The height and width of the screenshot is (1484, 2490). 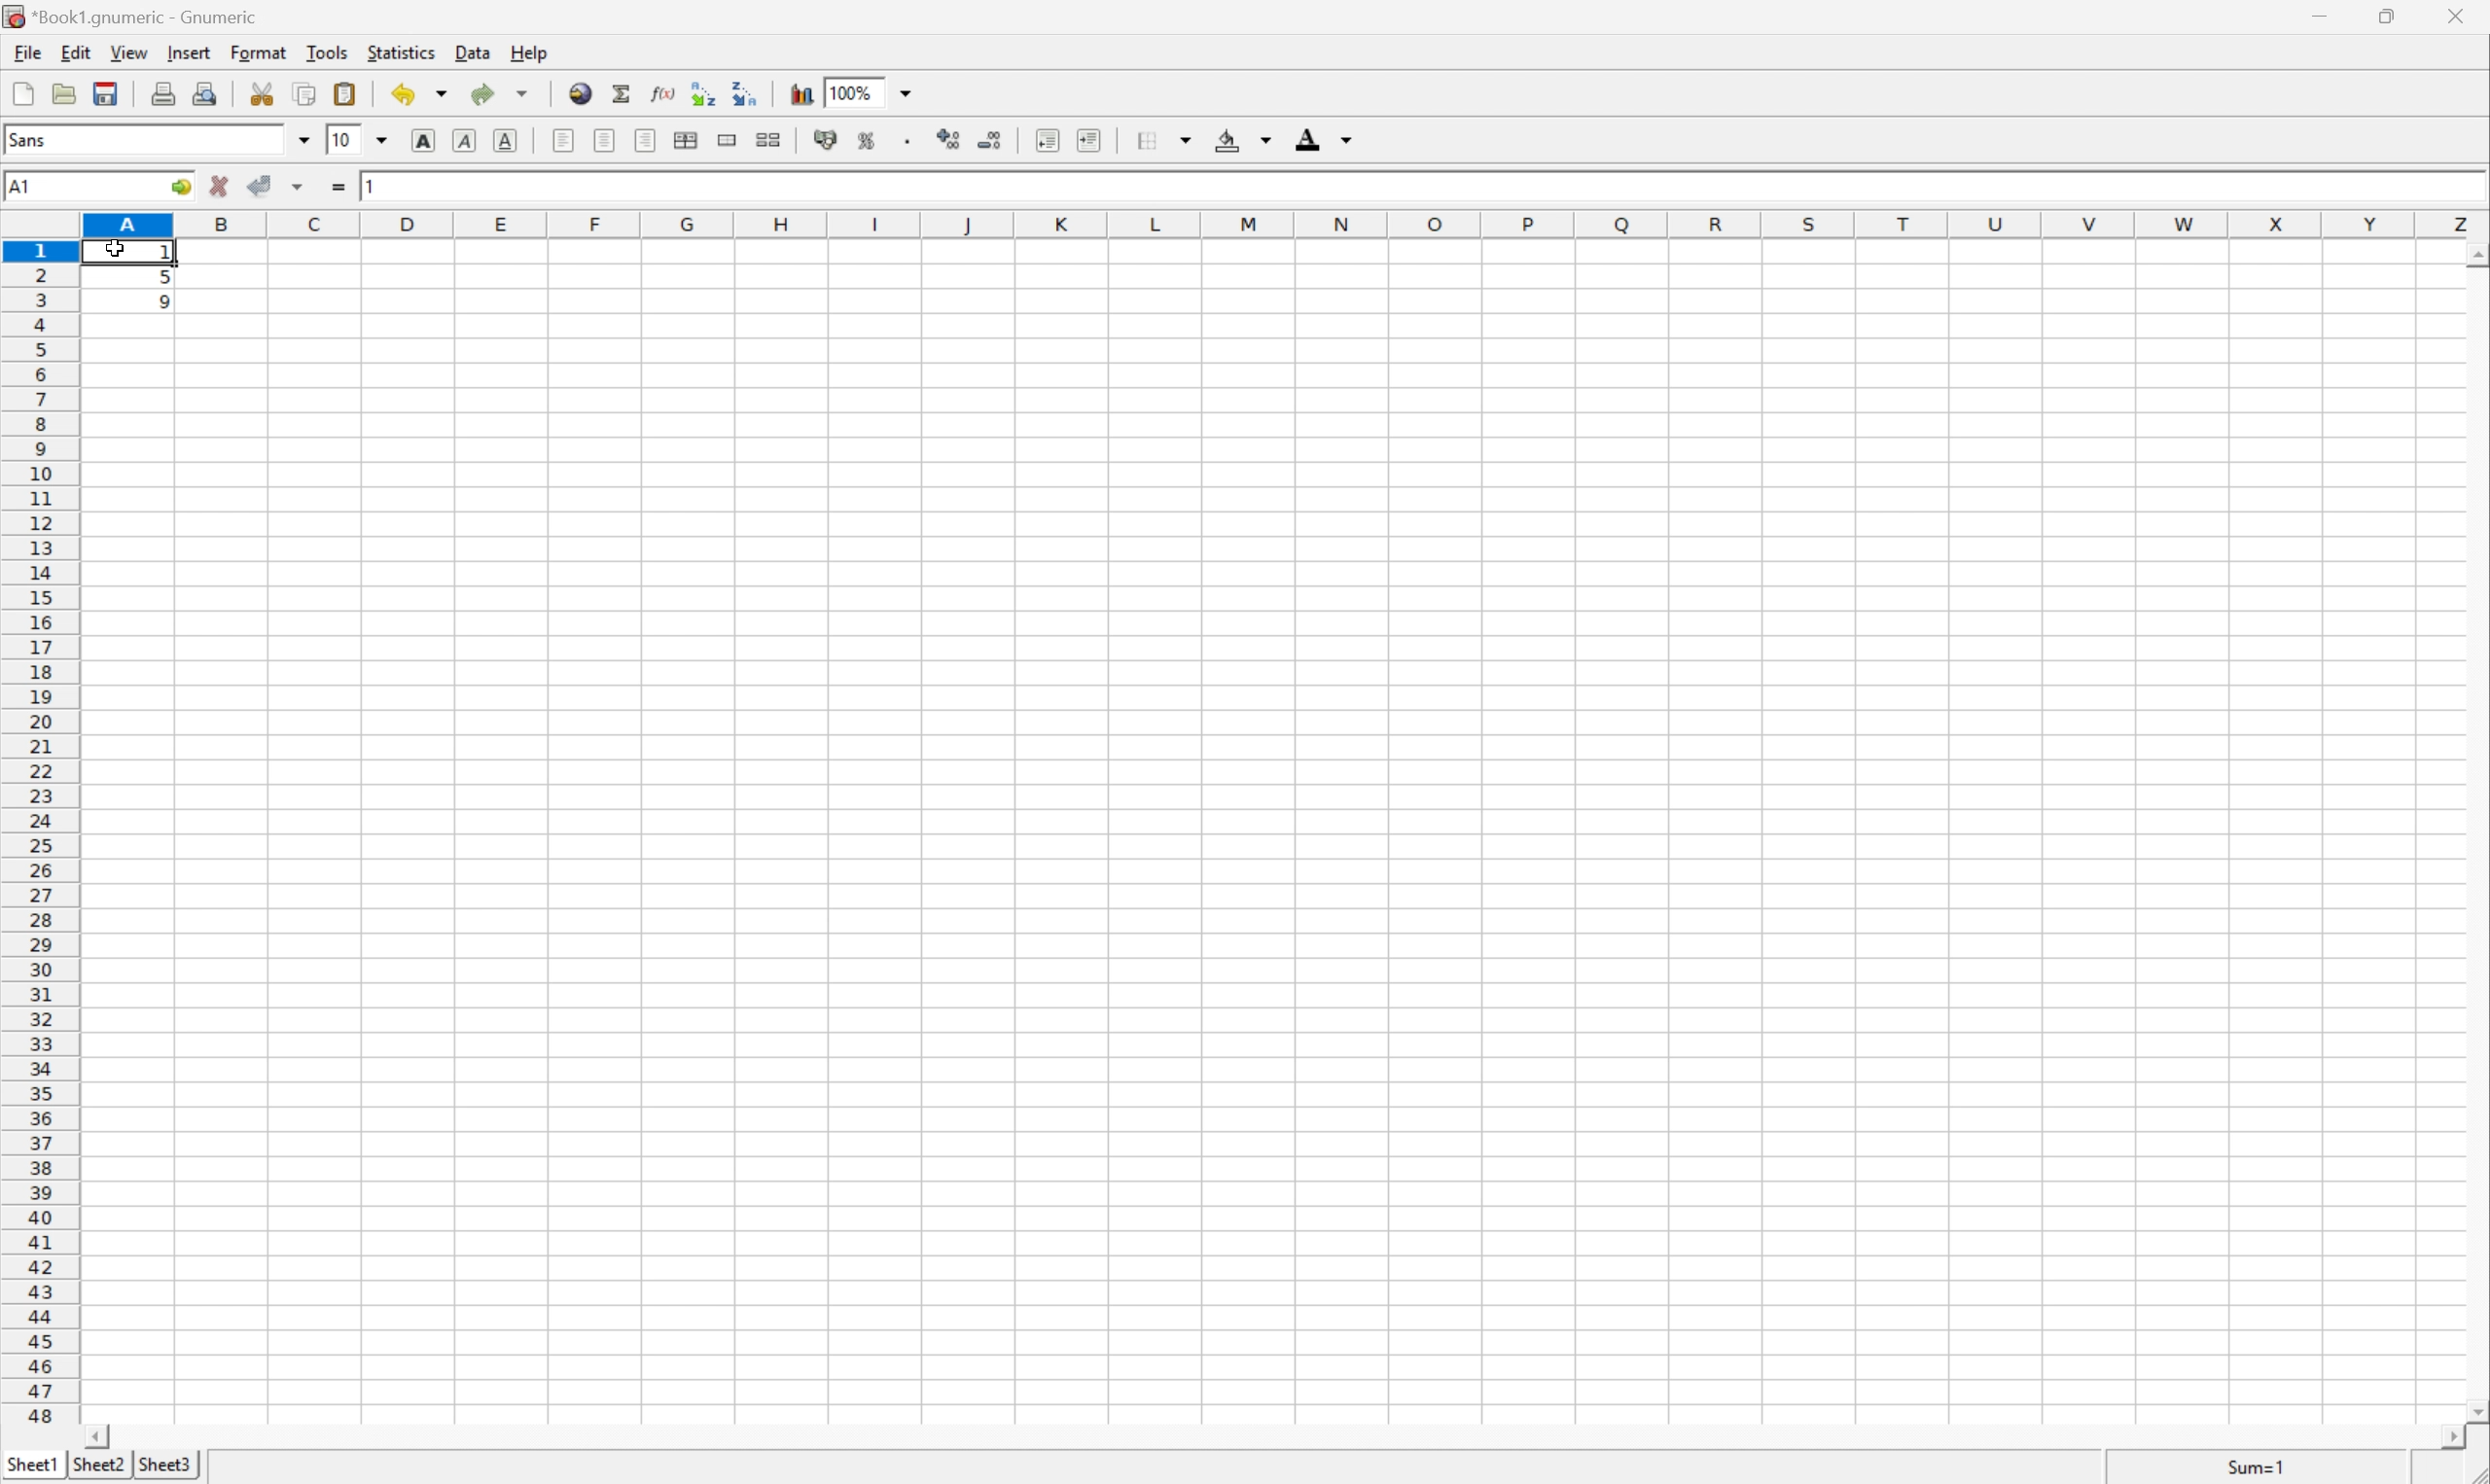 I want to click on A1, so click(x=20, y=187).